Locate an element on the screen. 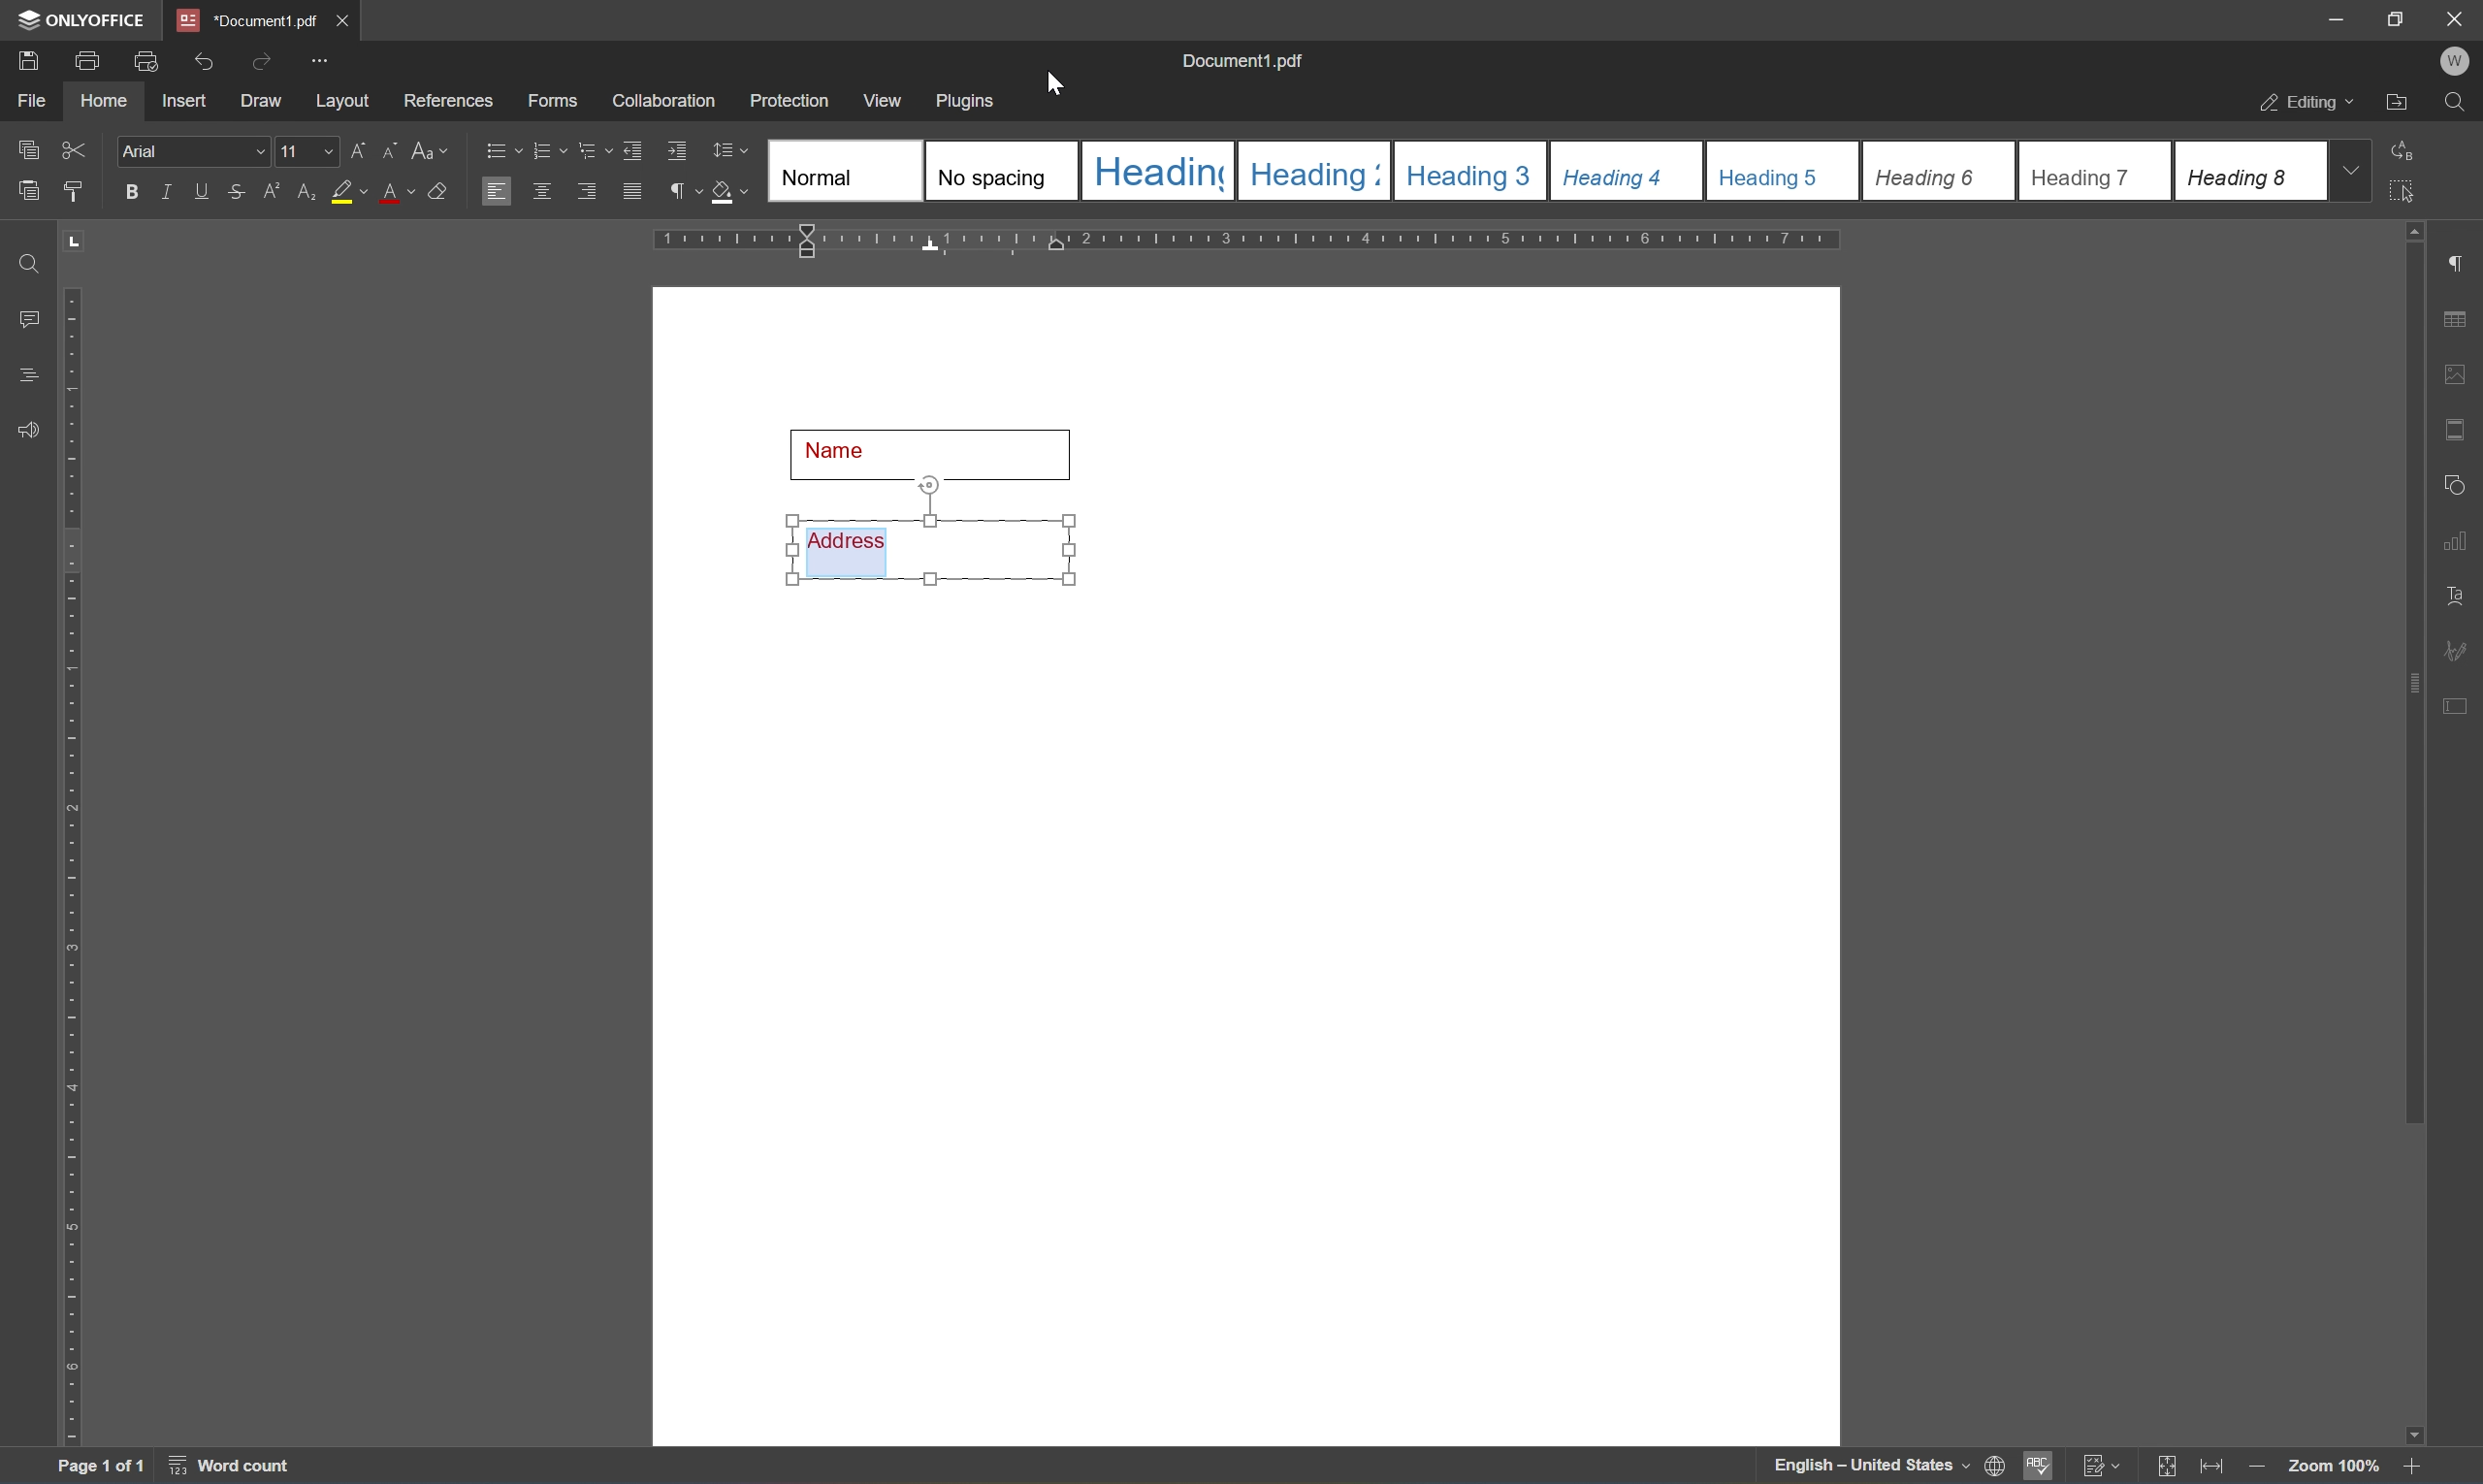 This screenshot has width=2483, height=1484. feedback and support is located at coordinates (24, 430).